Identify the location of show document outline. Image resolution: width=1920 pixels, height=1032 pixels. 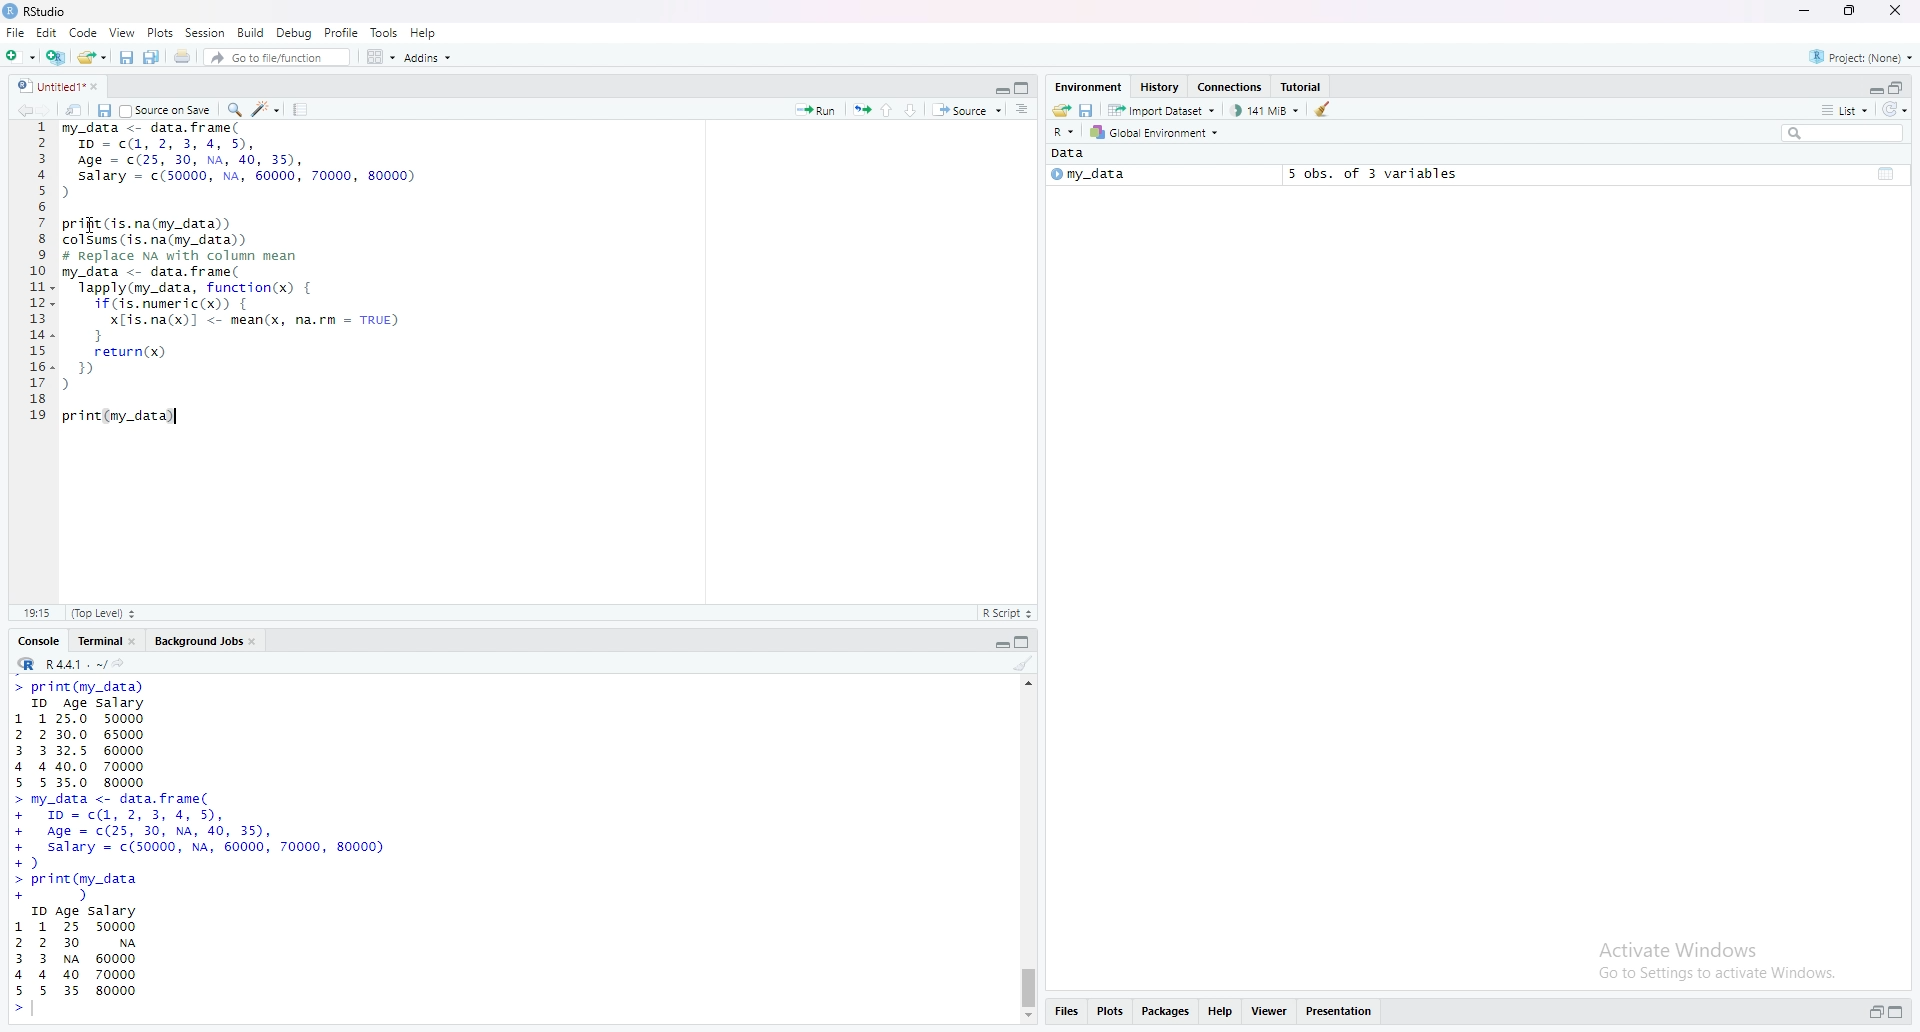
(1024, 111).